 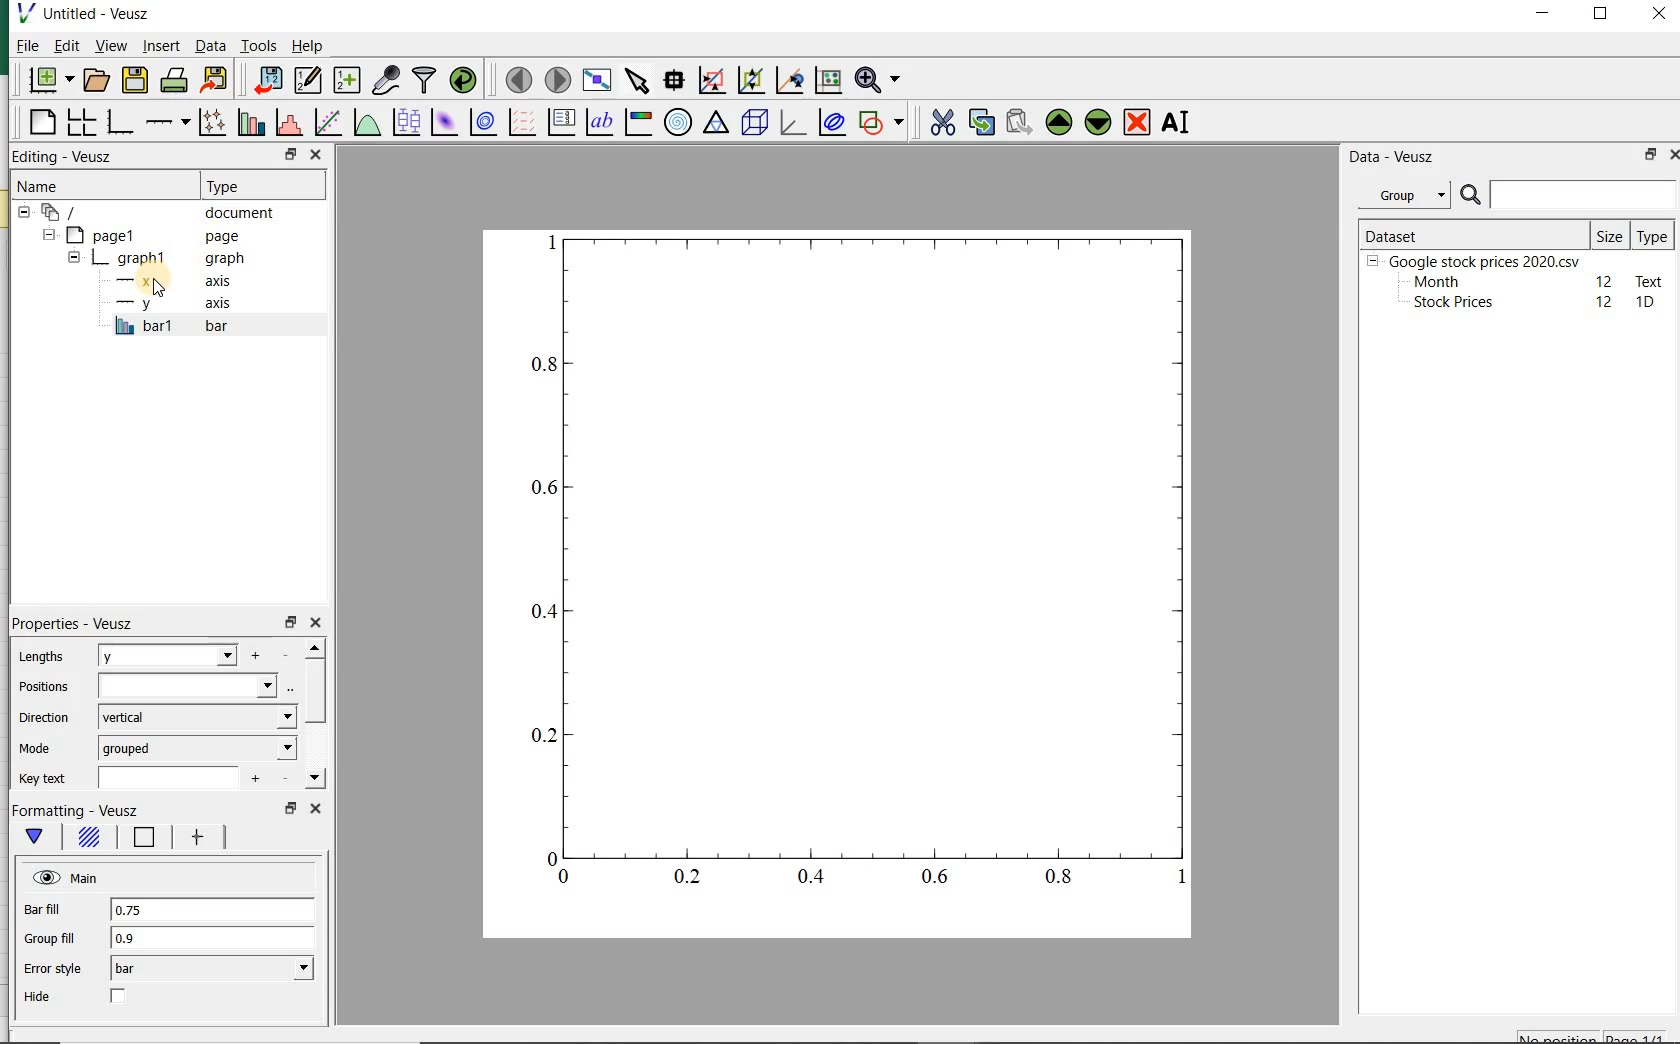 What do you see at coordinates (1398, 195) in the screenshot?
I see `Group datasets with property given` at bounding box center [1398, 195].